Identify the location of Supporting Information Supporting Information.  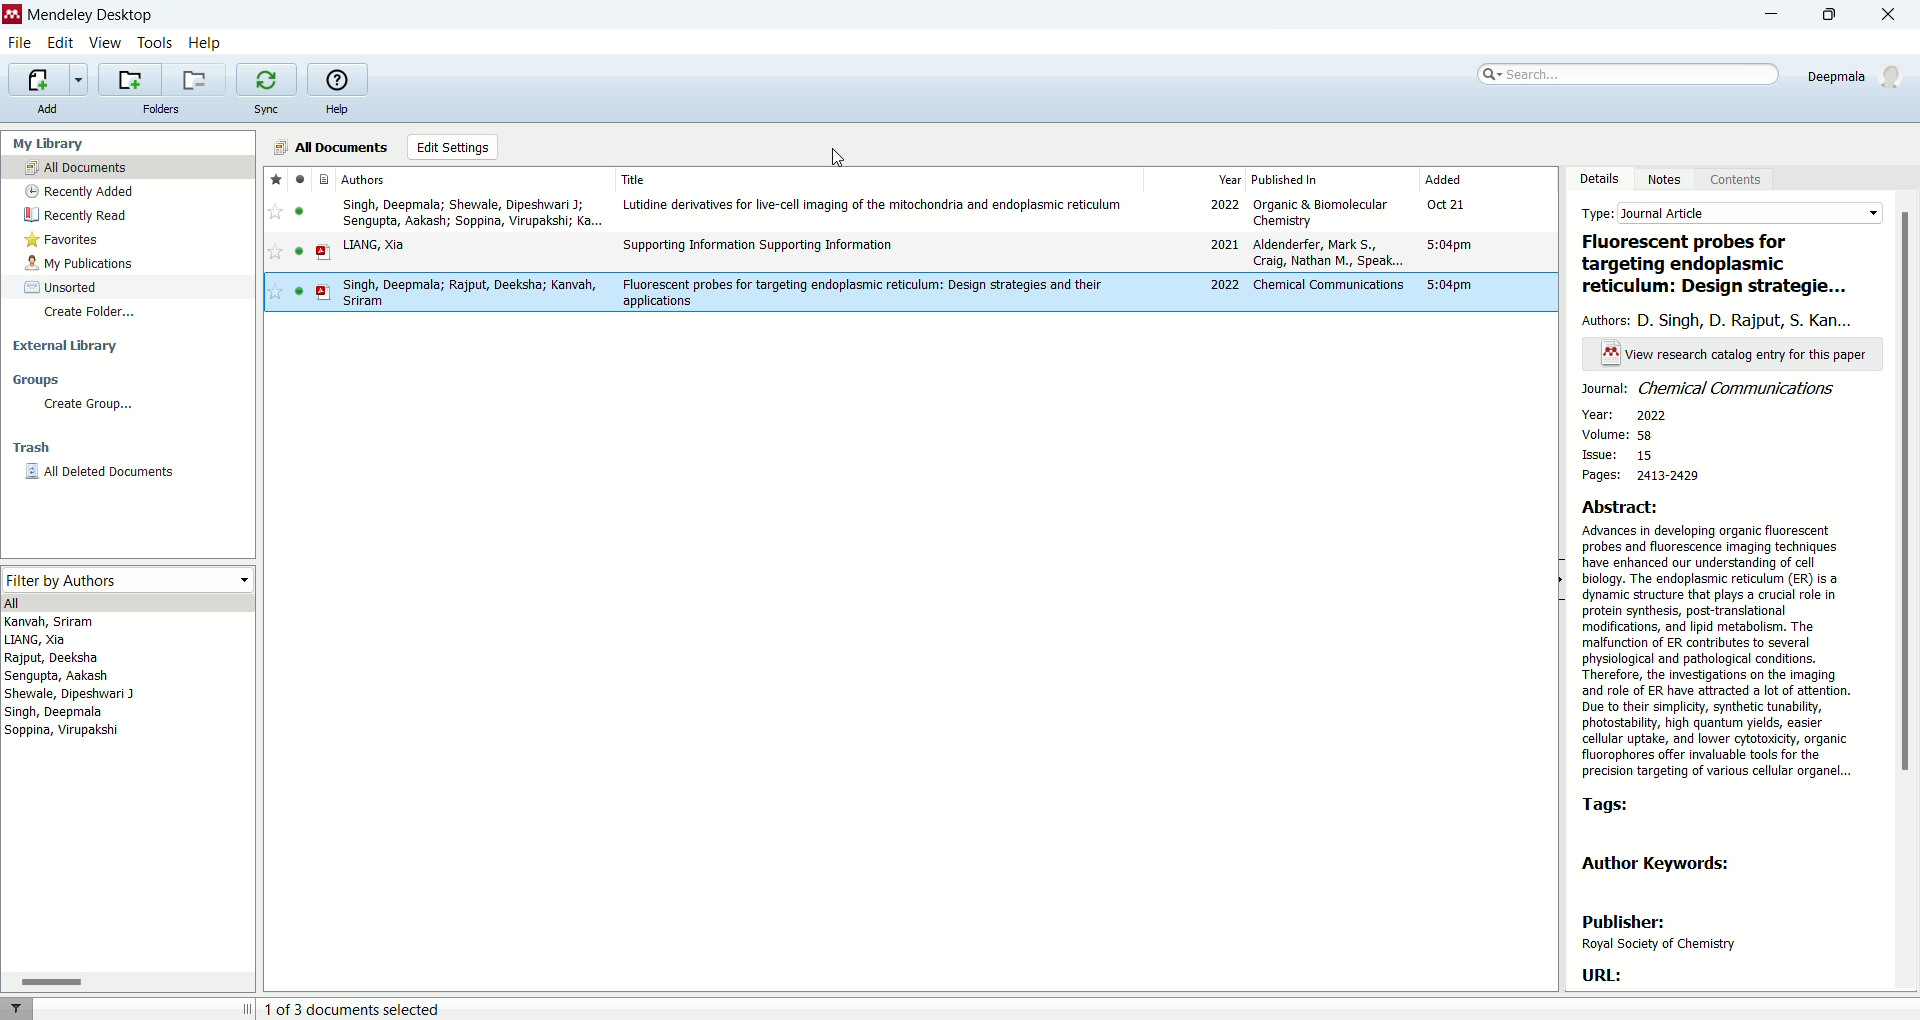
(759, 246).